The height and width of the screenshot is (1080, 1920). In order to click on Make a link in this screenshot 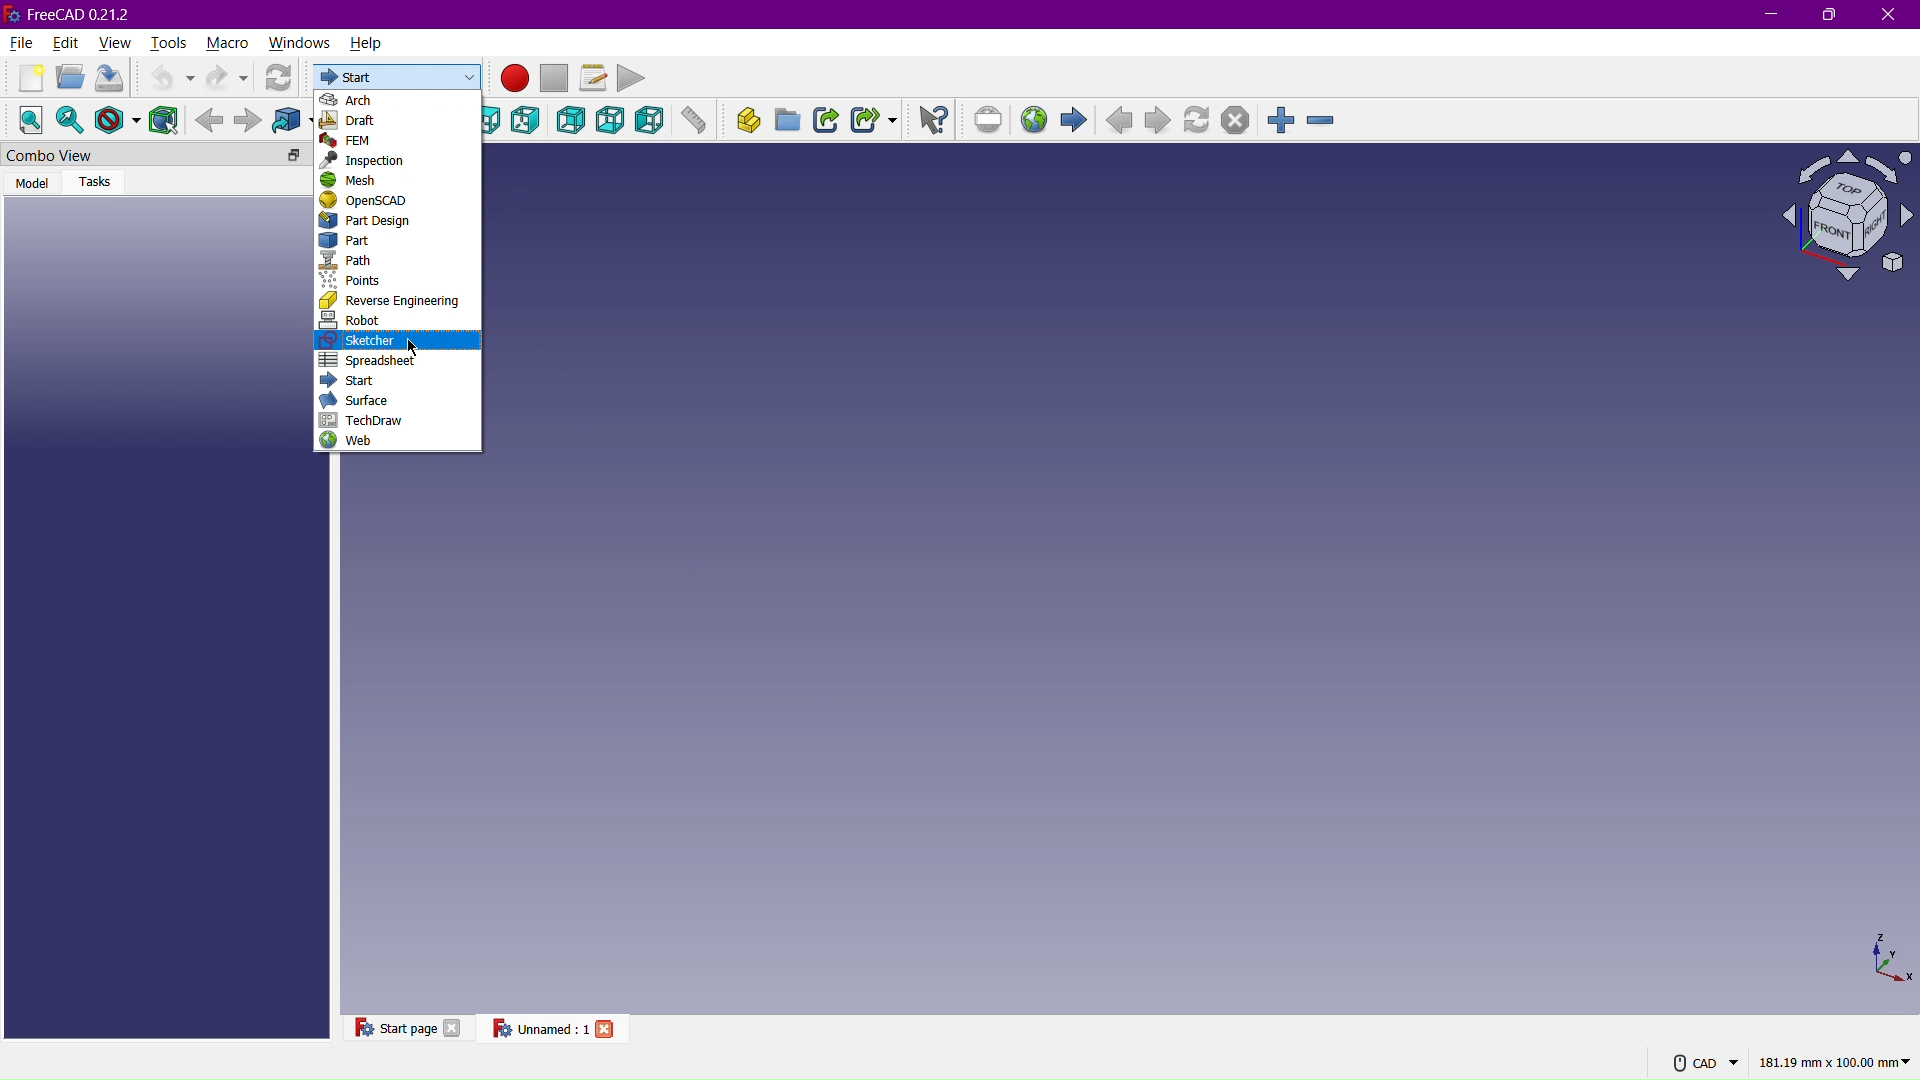, I will do `click(824, 118)`.